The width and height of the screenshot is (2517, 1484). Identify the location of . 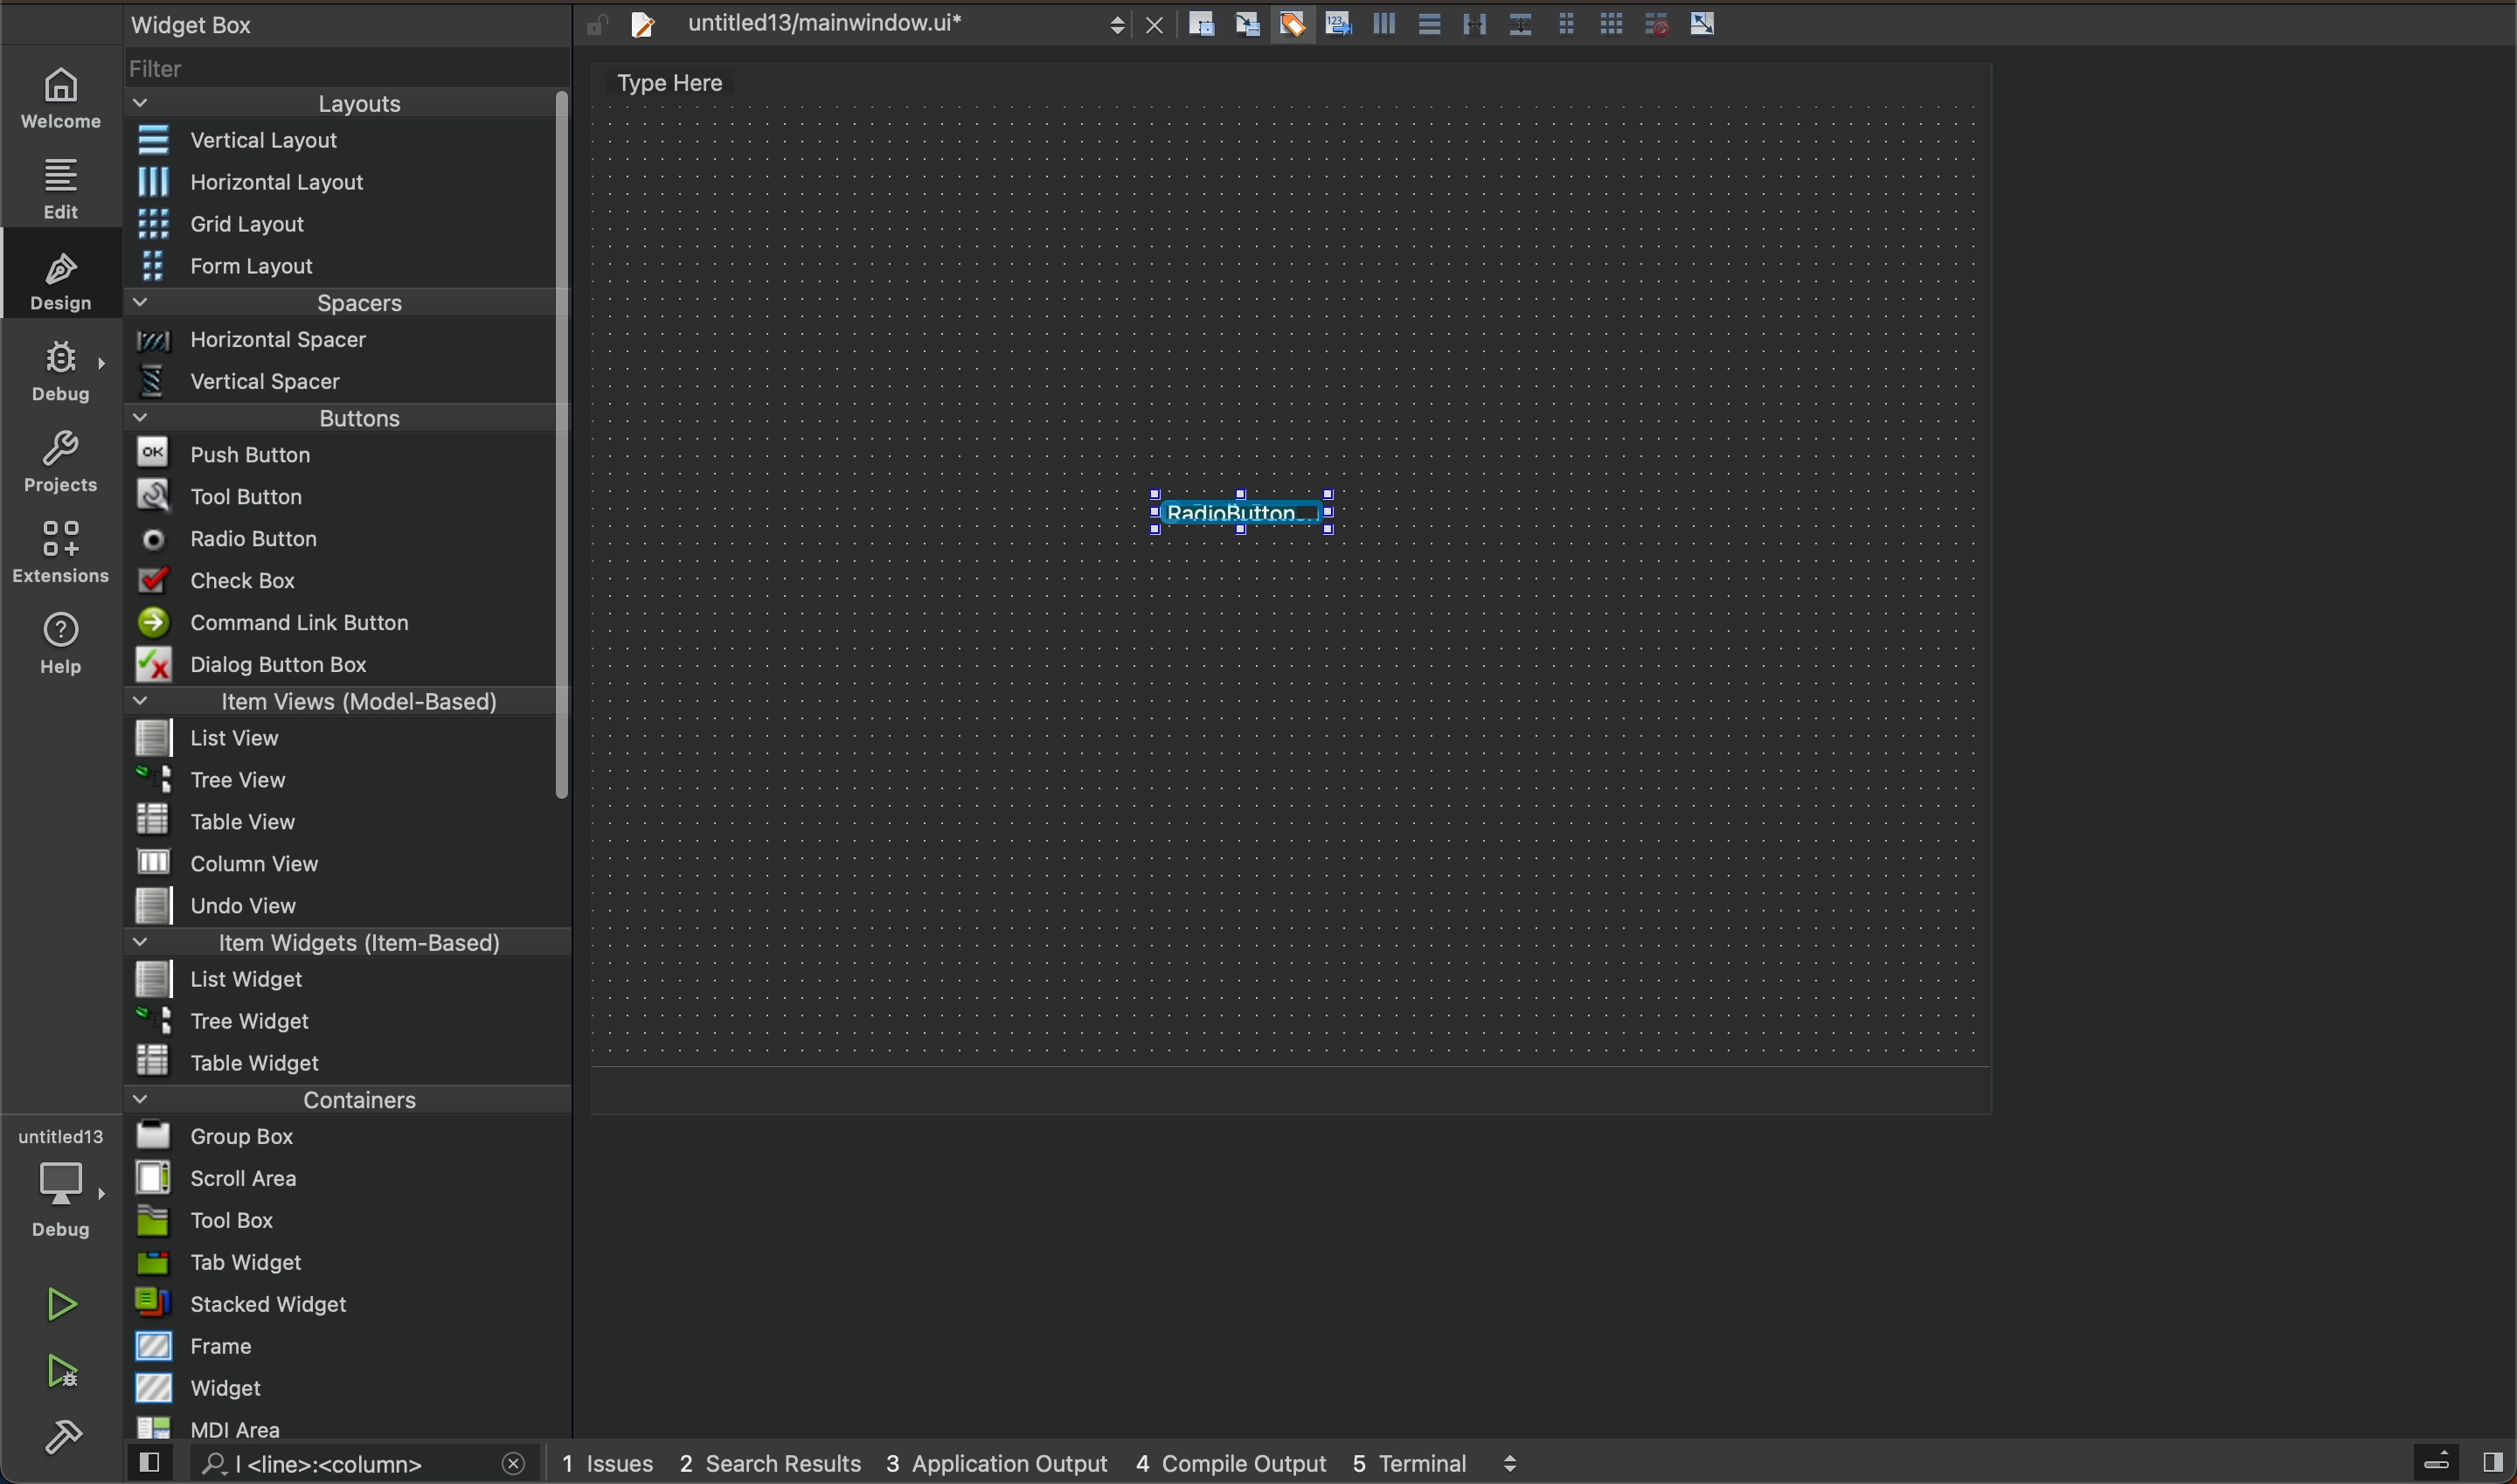
(1427, 26).